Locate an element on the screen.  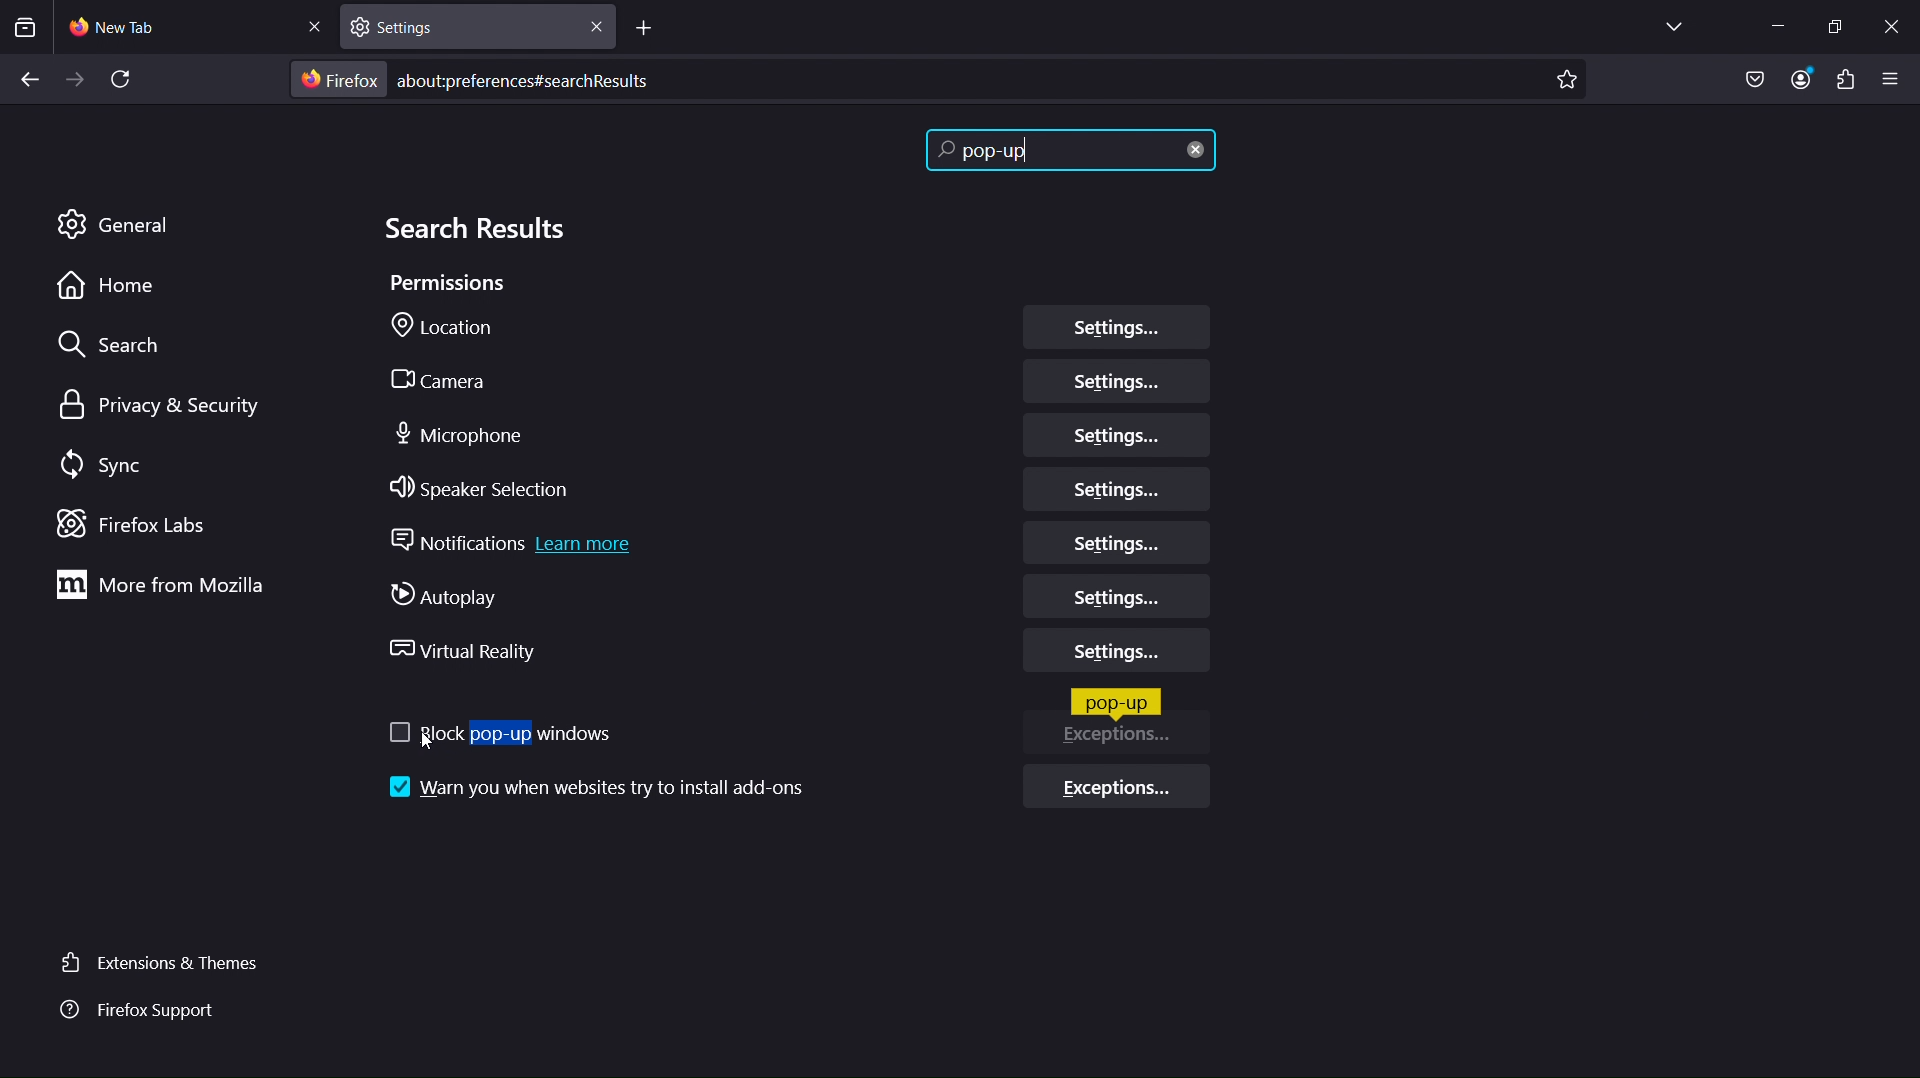
View recent browsing is located at coordinates (29, 28).